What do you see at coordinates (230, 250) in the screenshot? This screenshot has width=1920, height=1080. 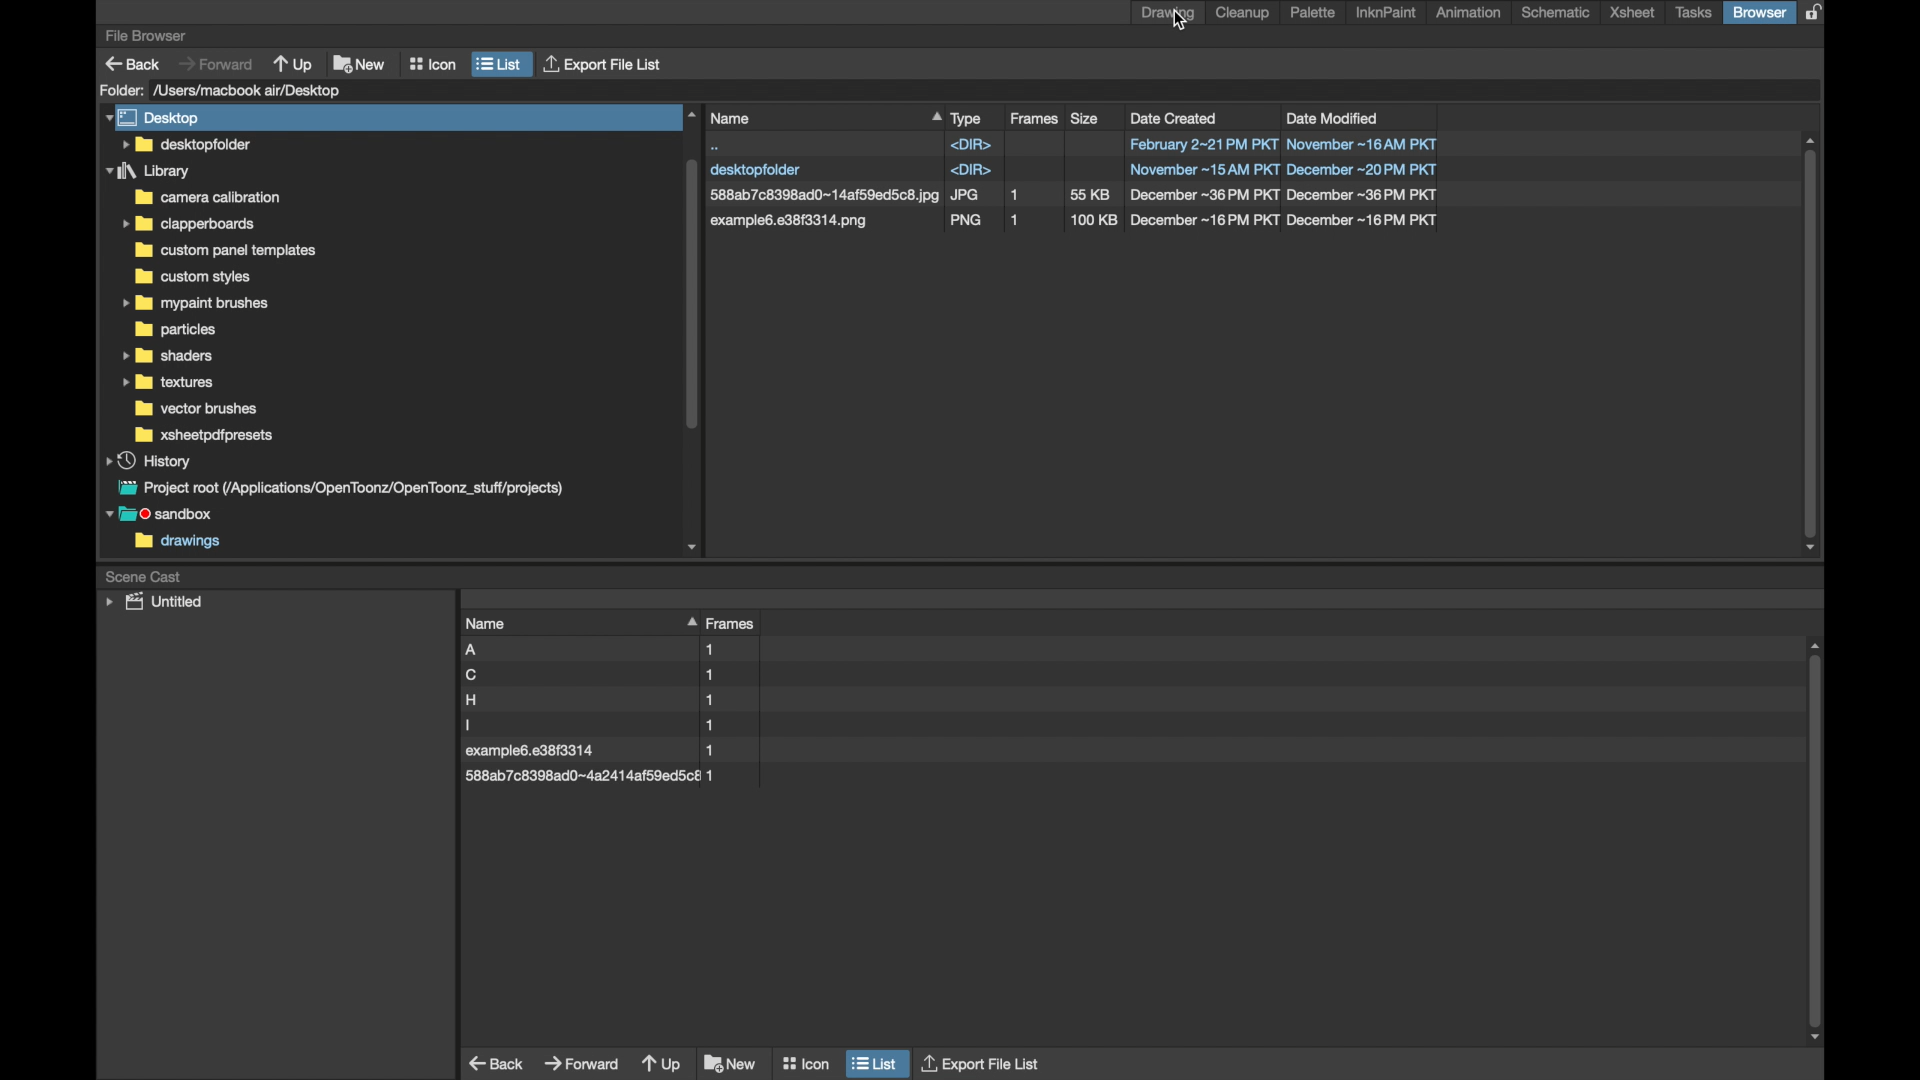 I see `folder` at bounding box center [230, 250].